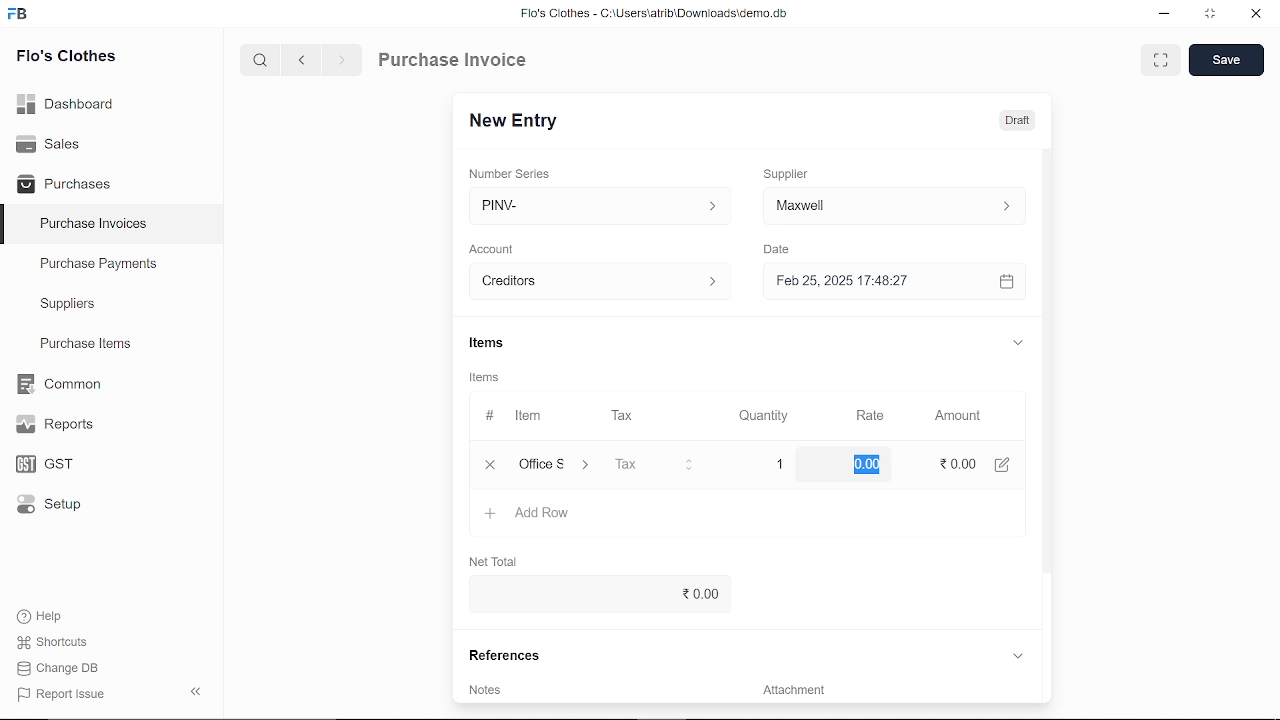  I want to click on close, so click(486, 464).